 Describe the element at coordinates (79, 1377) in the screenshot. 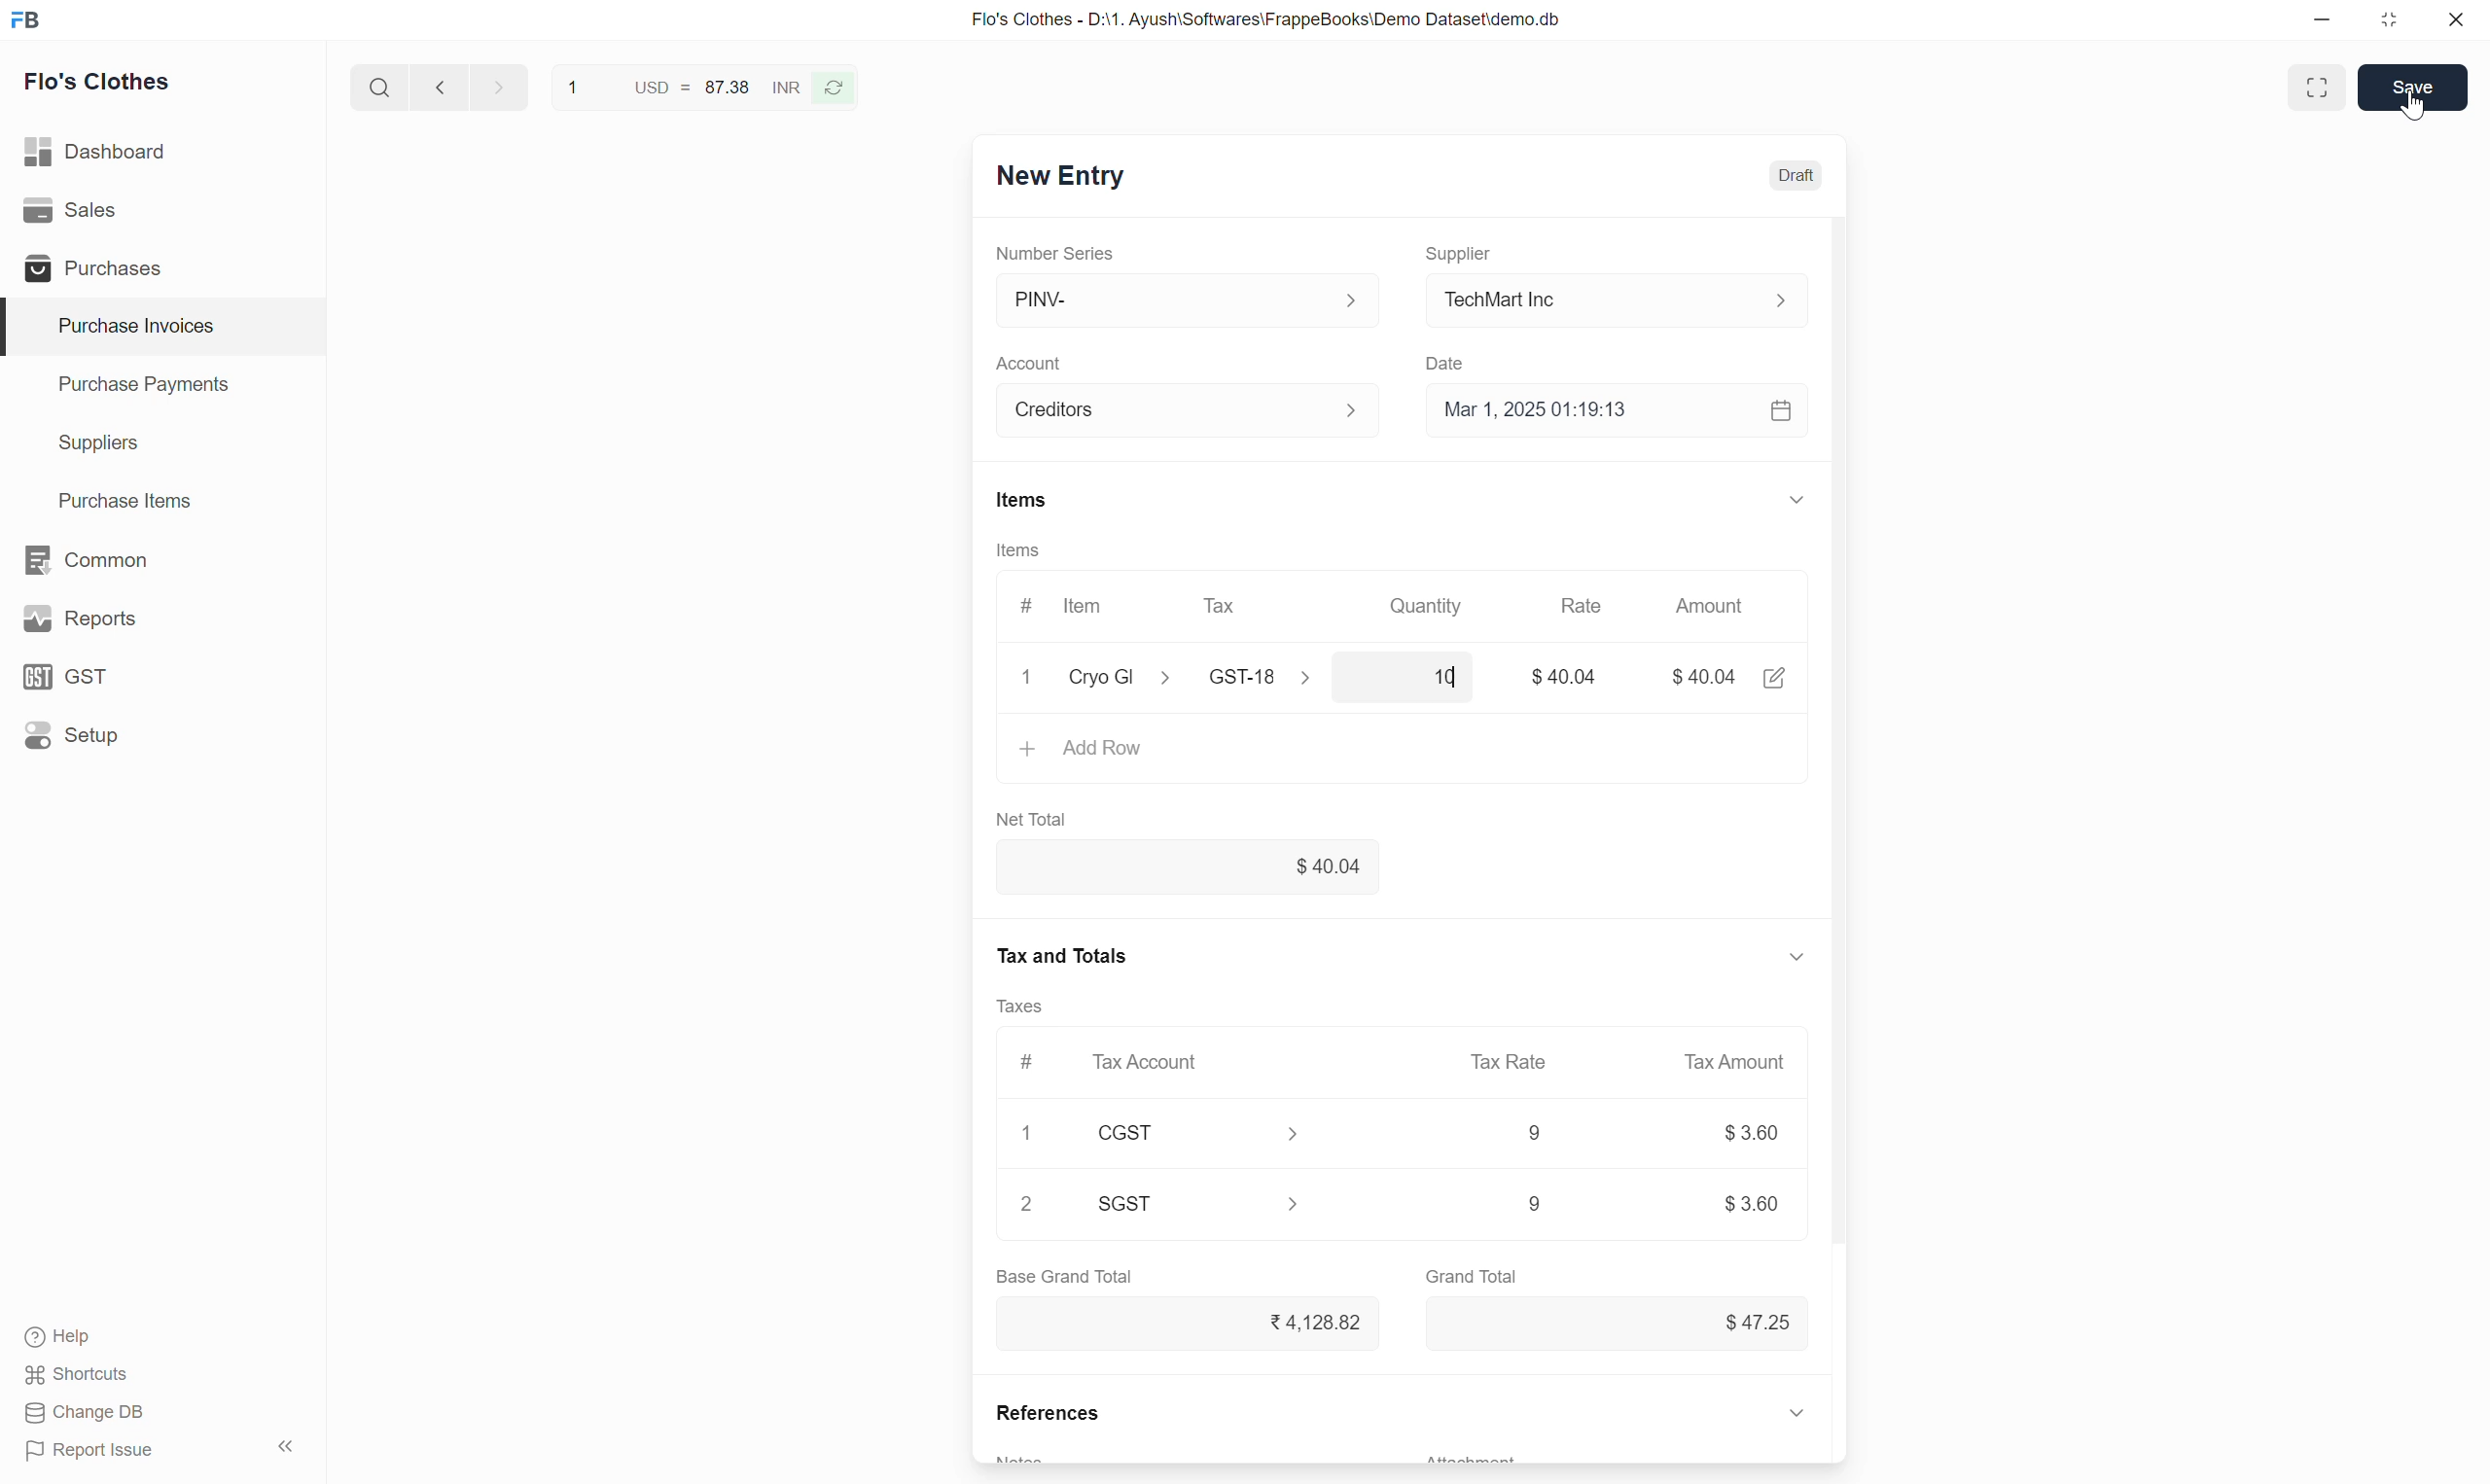

I see `Shortcuts` at that location.